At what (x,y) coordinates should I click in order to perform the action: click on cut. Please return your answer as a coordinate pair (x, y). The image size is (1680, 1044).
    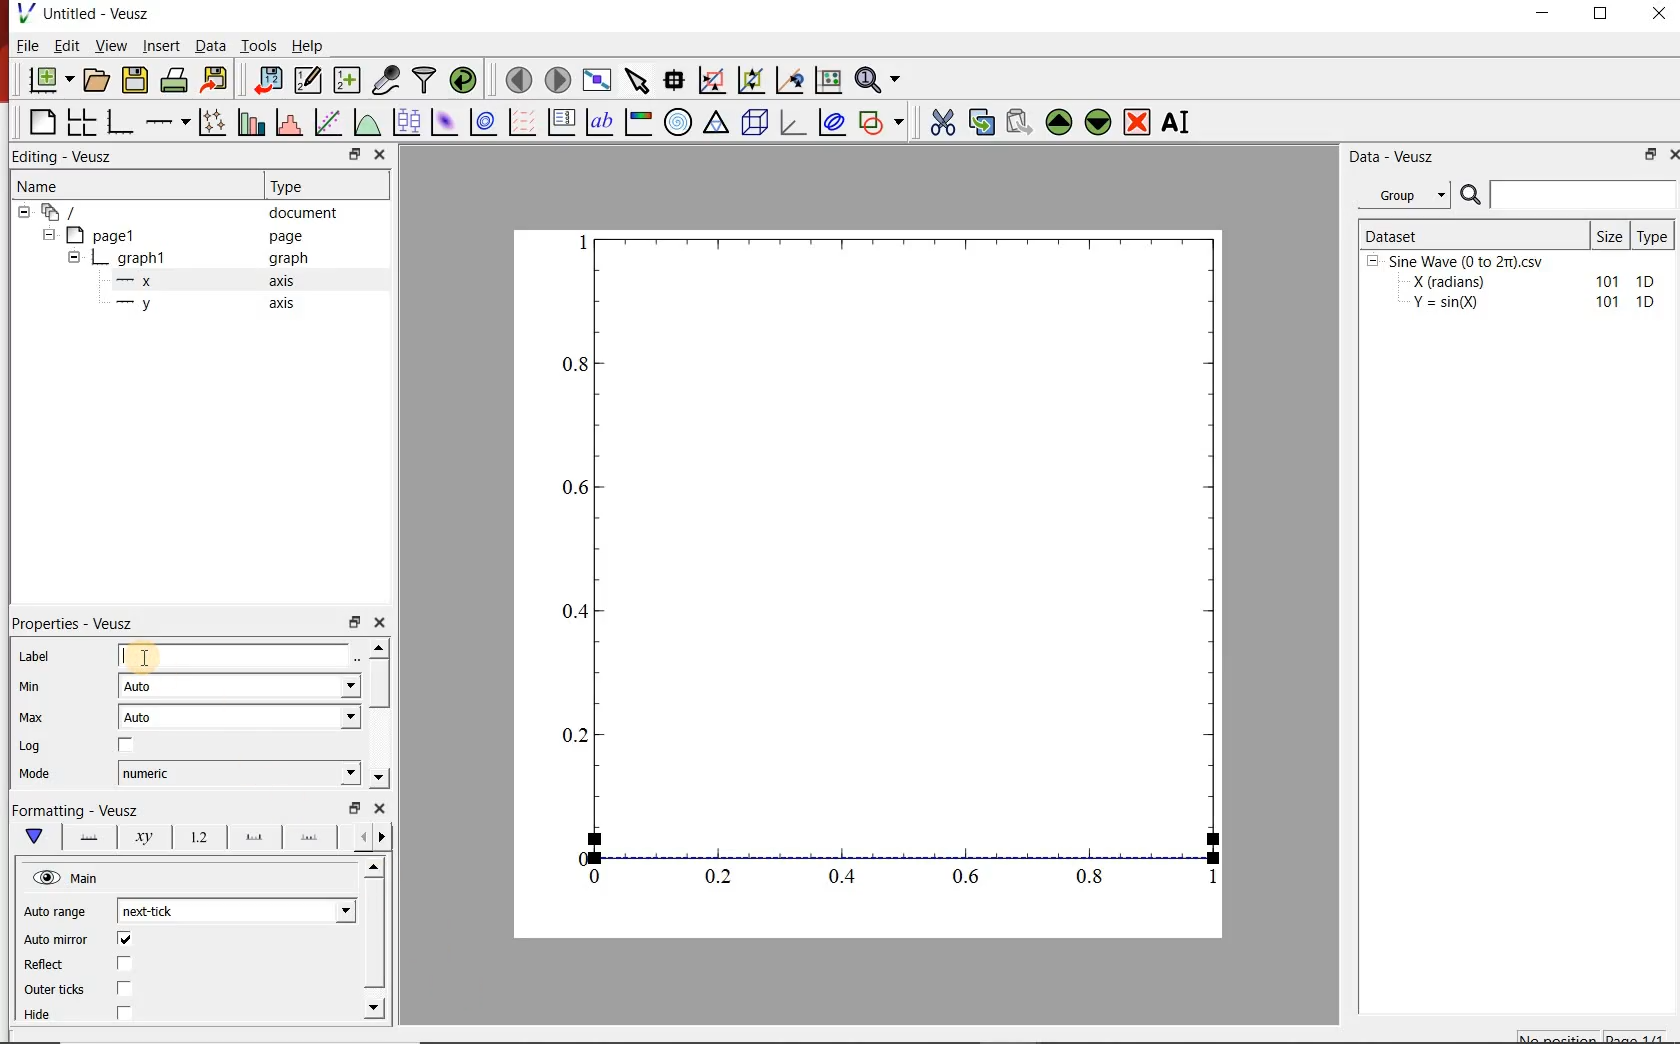
    Looking at the image, I should click on (943, 120).